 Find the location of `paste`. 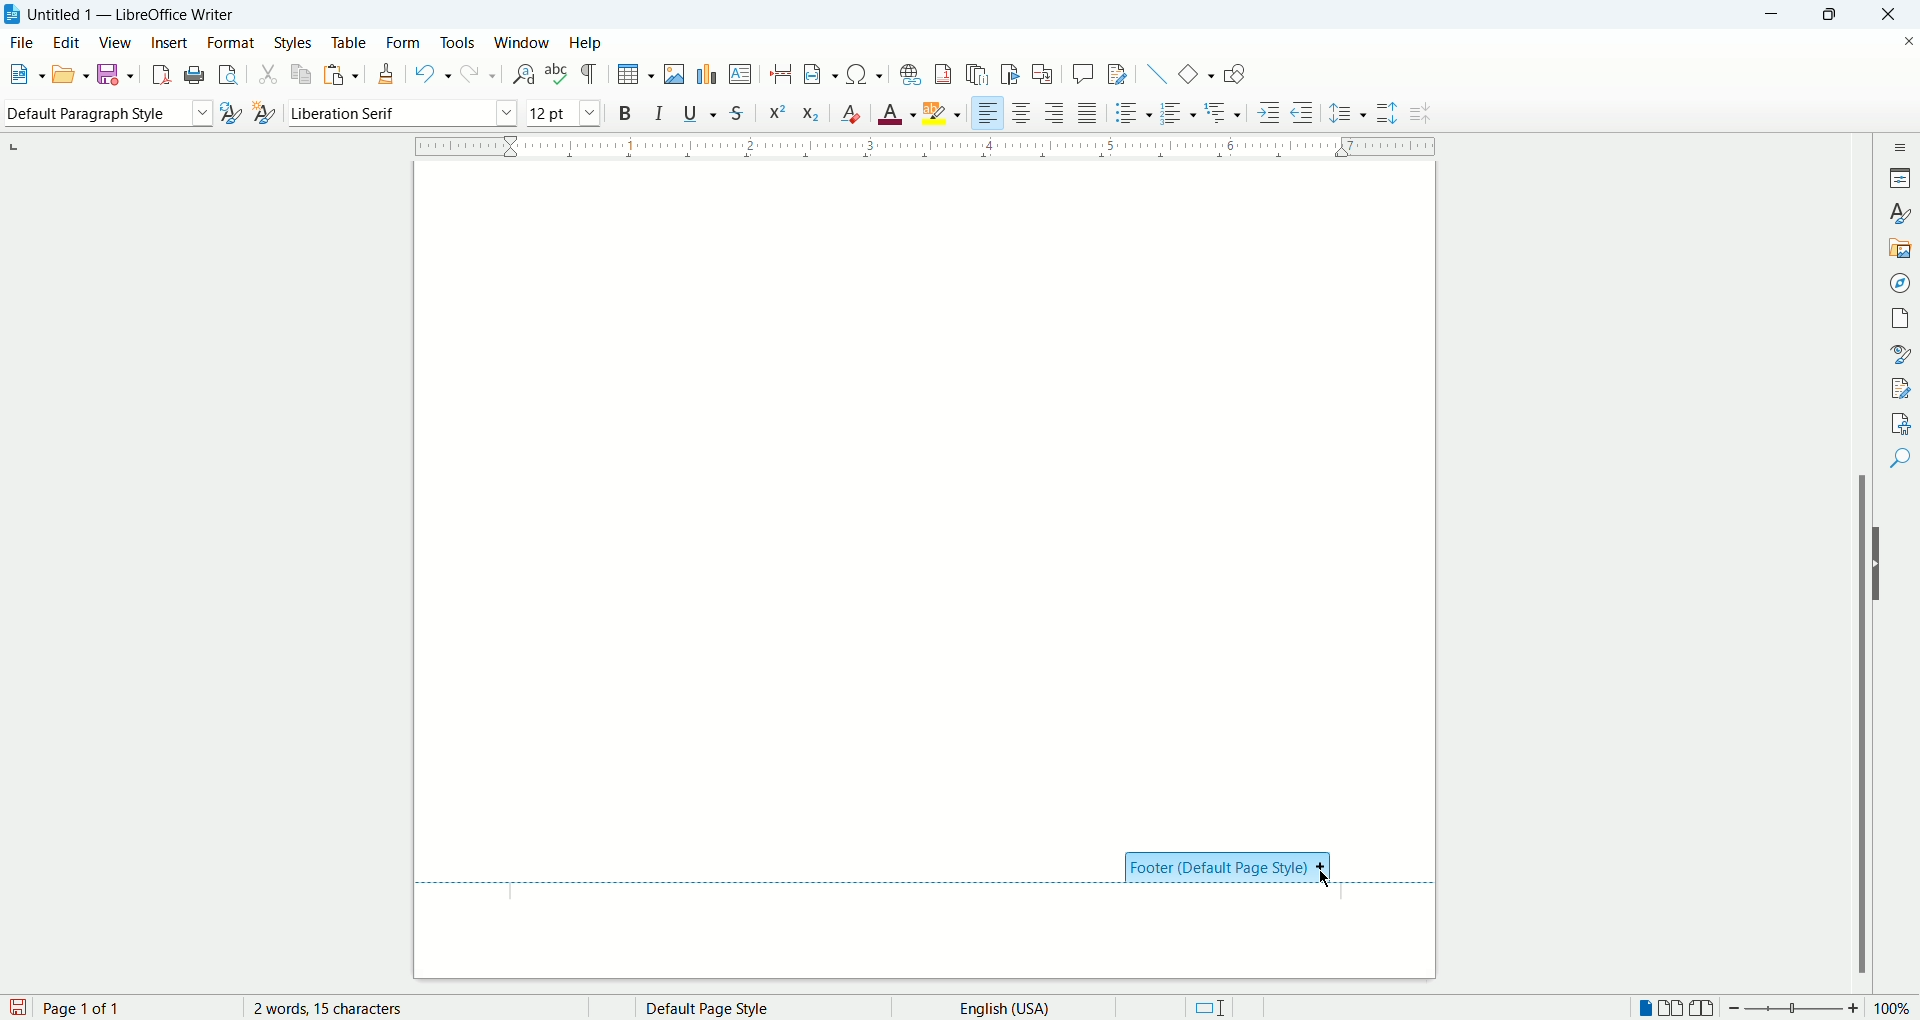

paste is located at coordinates (343, 71).